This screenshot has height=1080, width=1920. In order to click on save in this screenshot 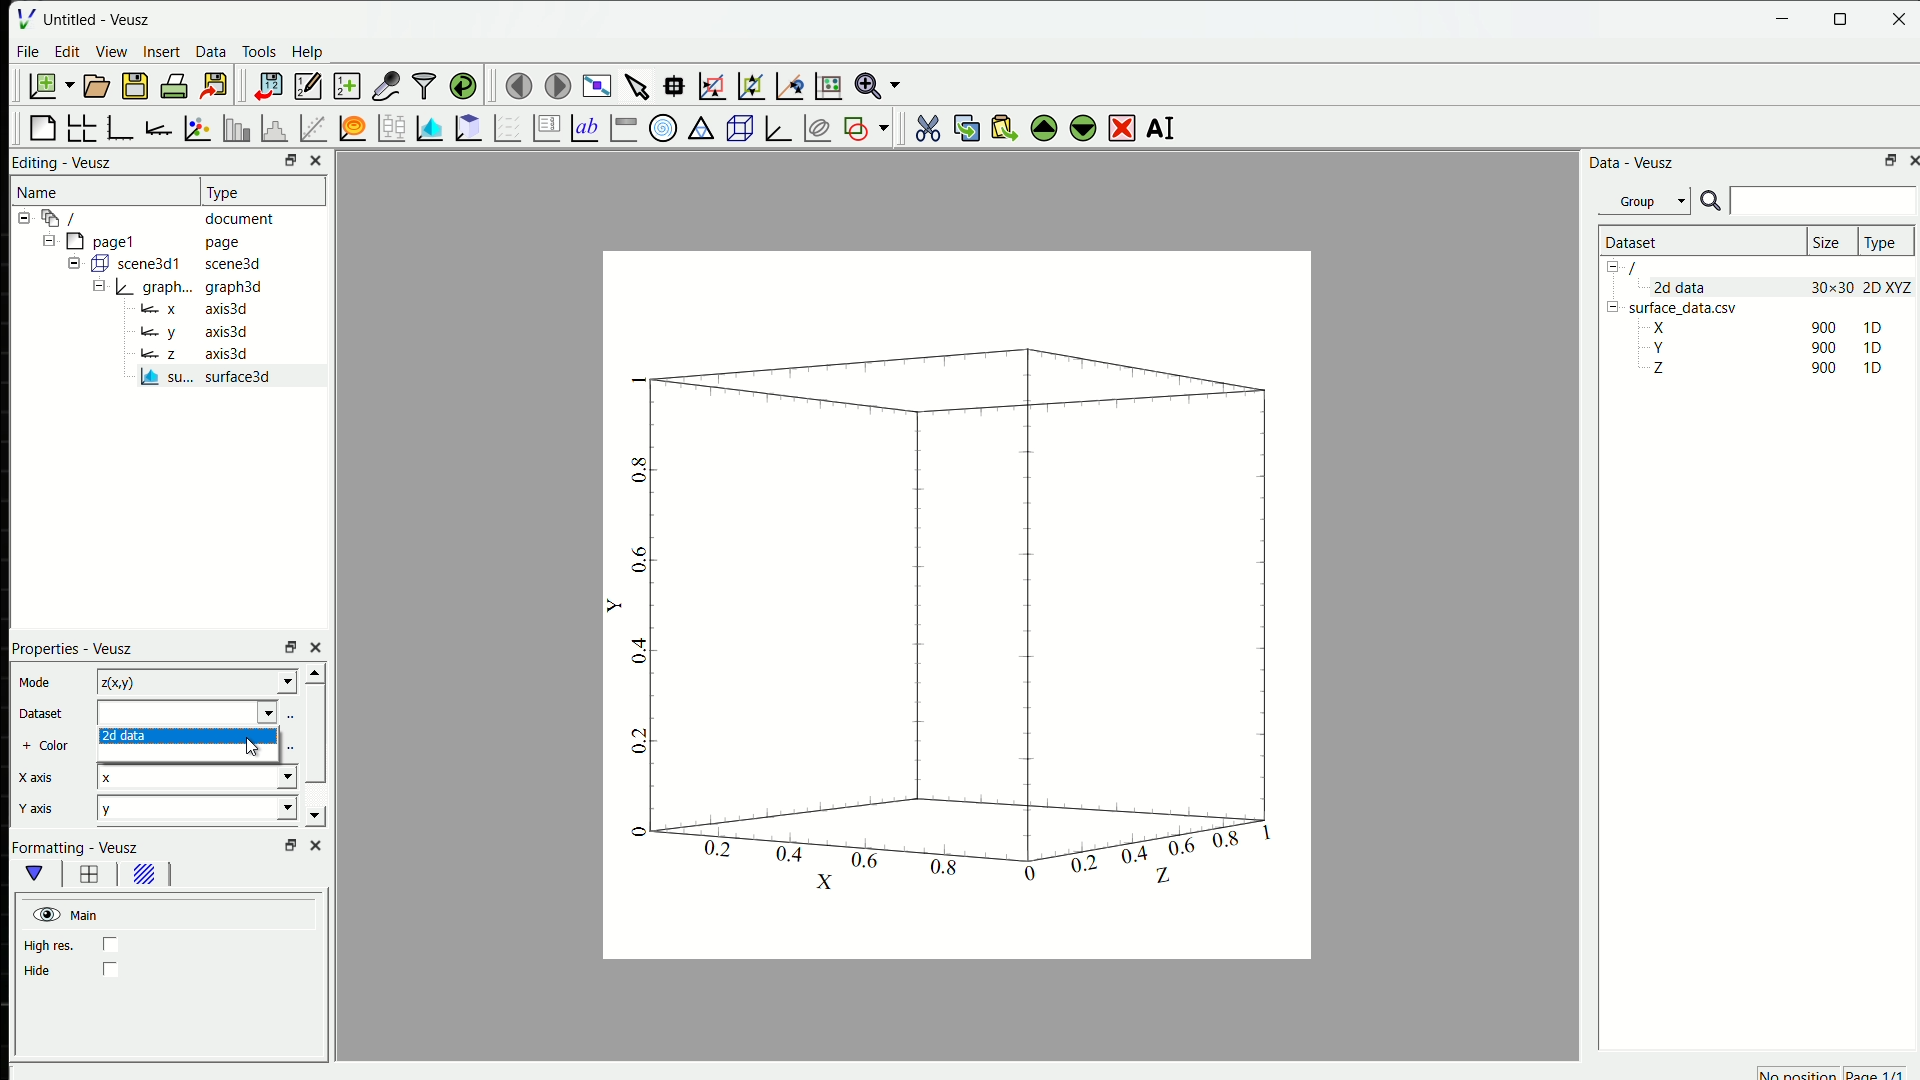, I will do `click(137, 86)`.